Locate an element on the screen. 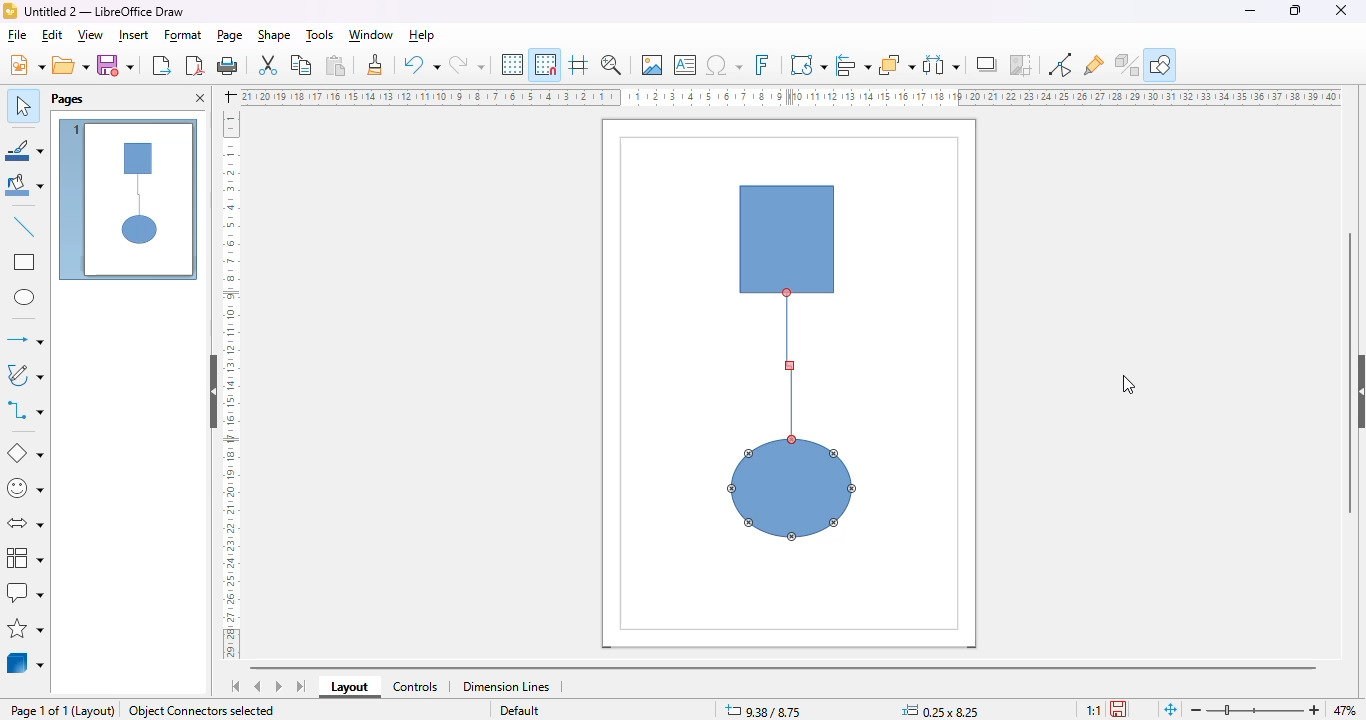 The image size is (1366, 720). undo is located at coordinates (421, 66).